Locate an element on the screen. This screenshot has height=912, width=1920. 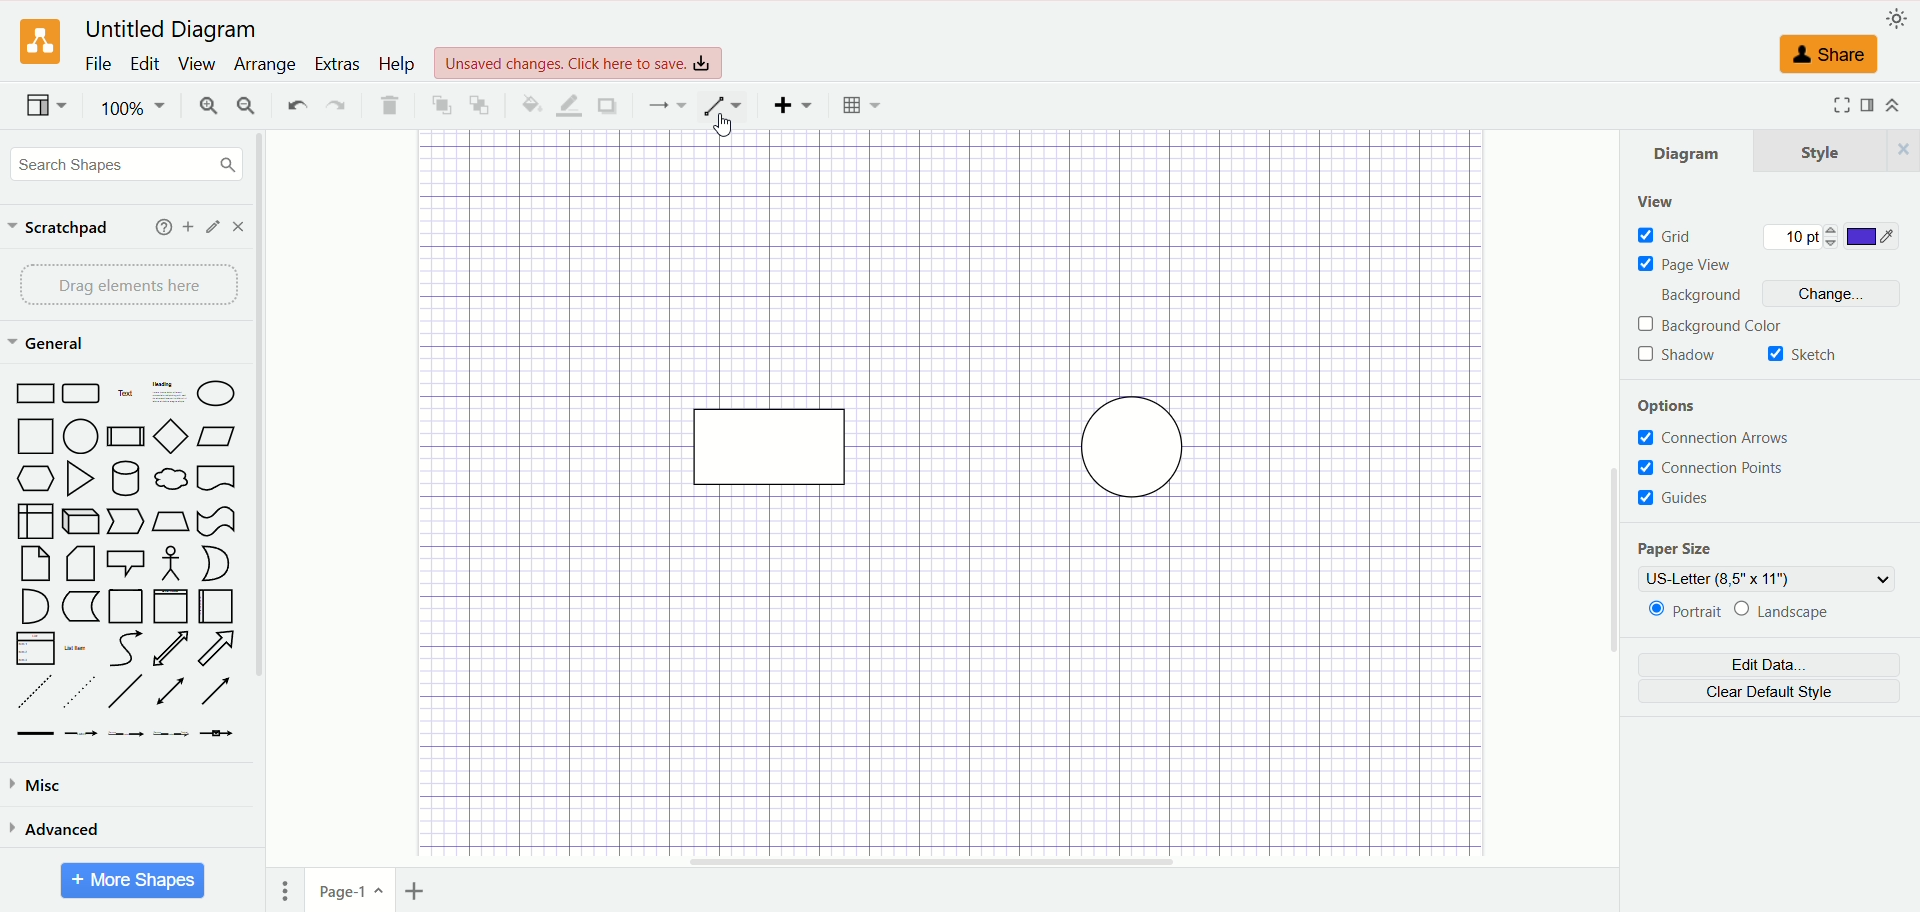
Speech Bubble is located at coordinates (127, 564).